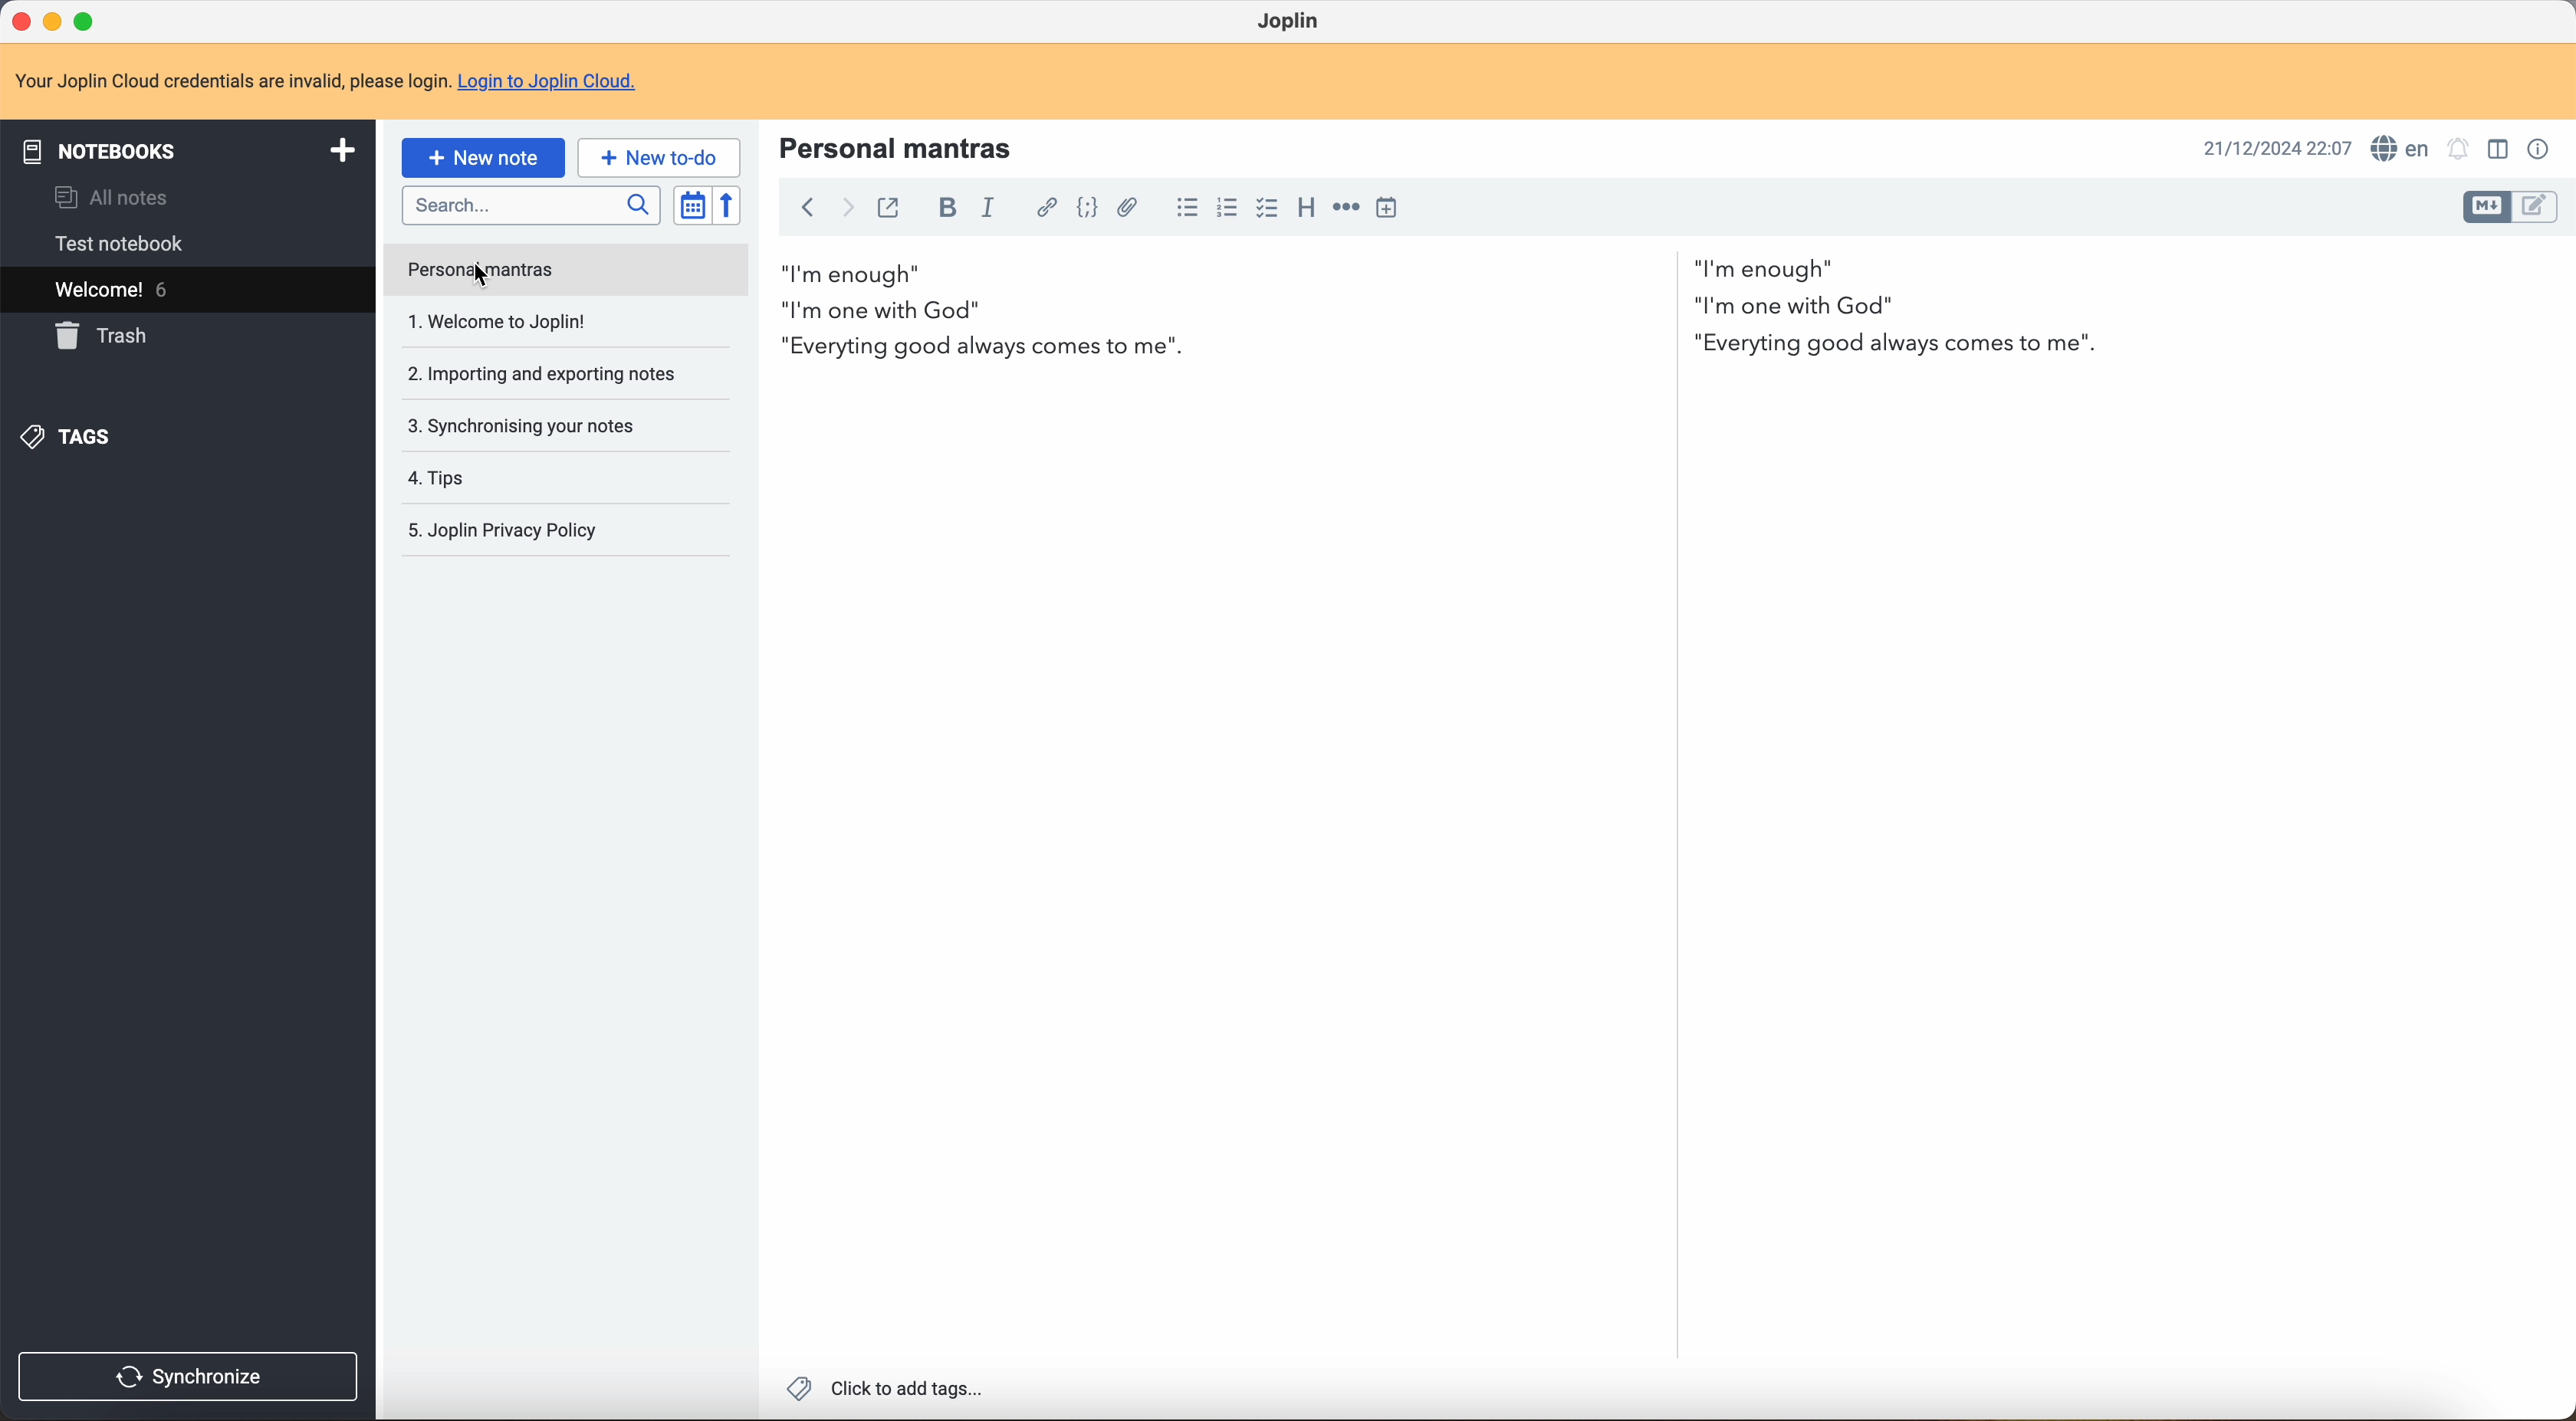 This screenshot has height=1421, width=2576. What do you see at coordinates (2486, 208) in the screenshot?
I see `toggle editor layout` at bounding box center [2486, 208].